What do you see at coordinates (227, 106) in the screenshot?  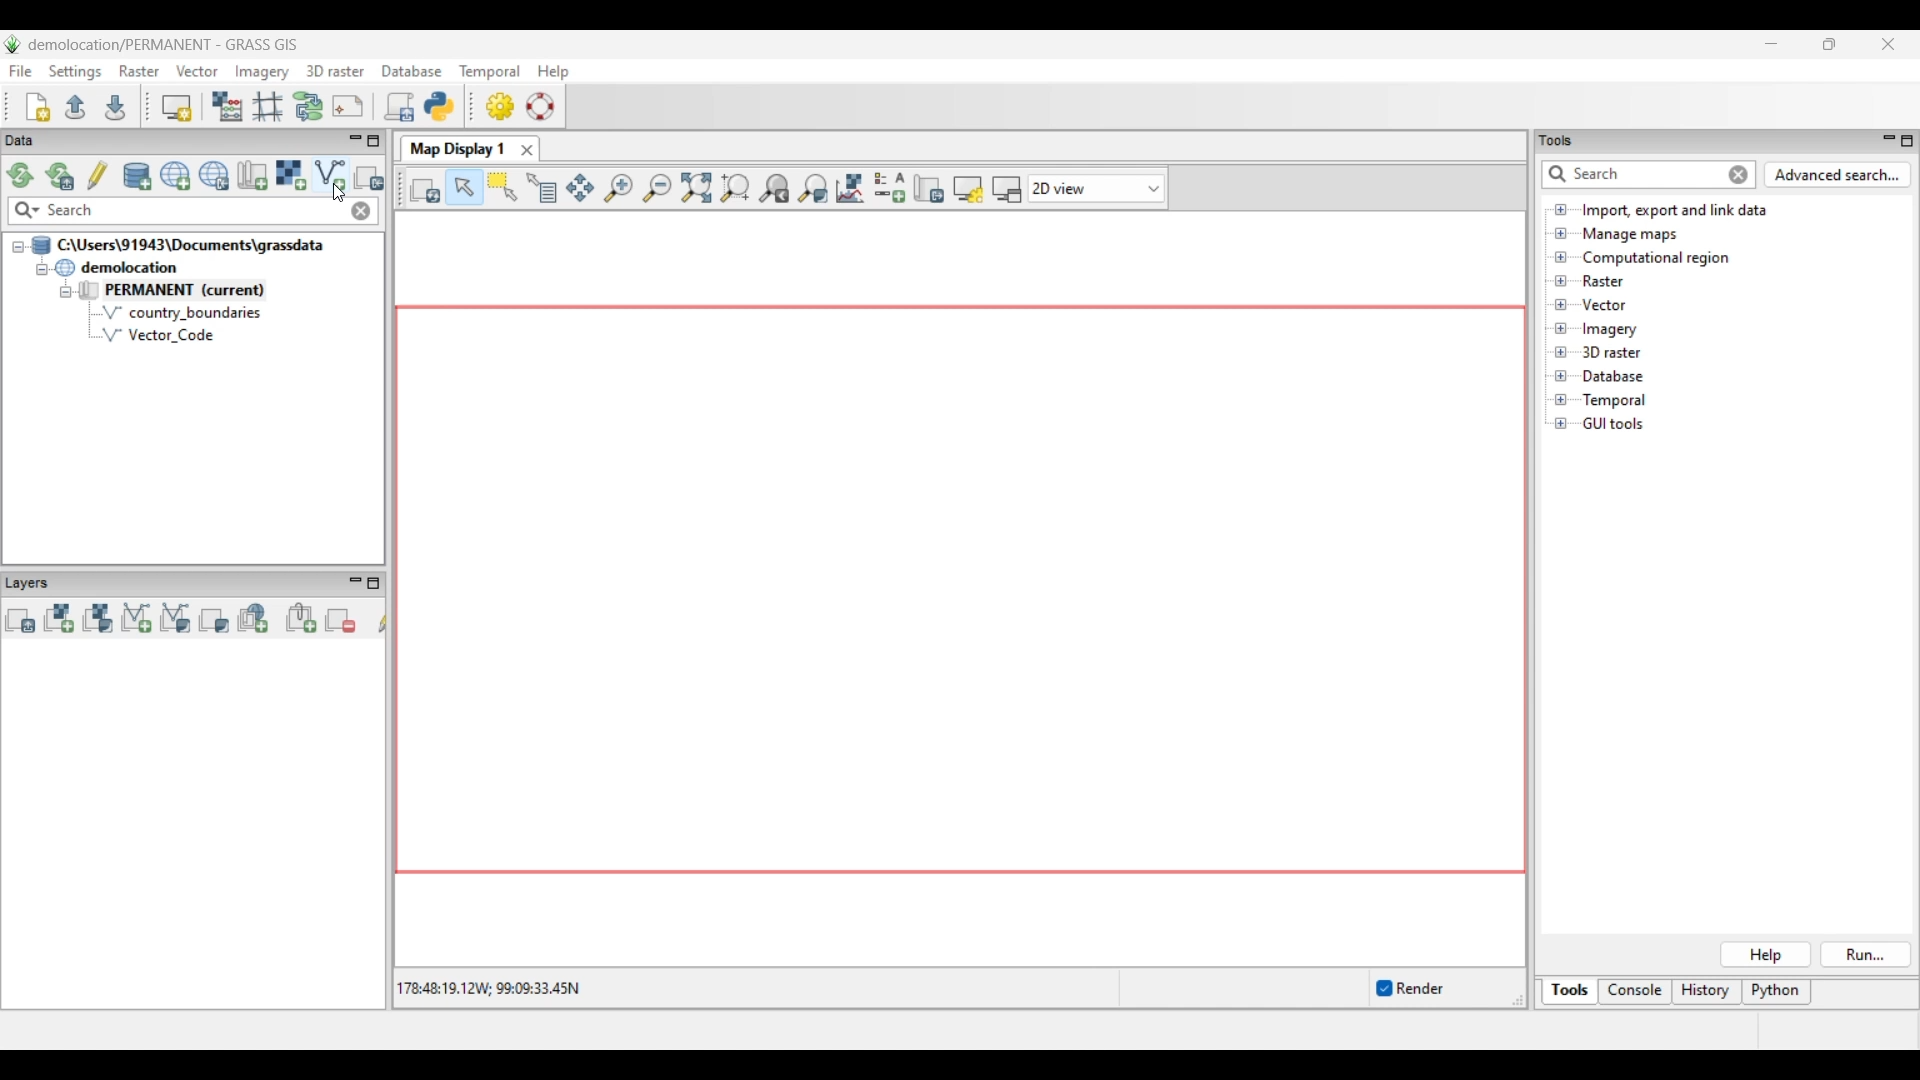 I see `Raster map calculator` at bounding box center [227, 106].